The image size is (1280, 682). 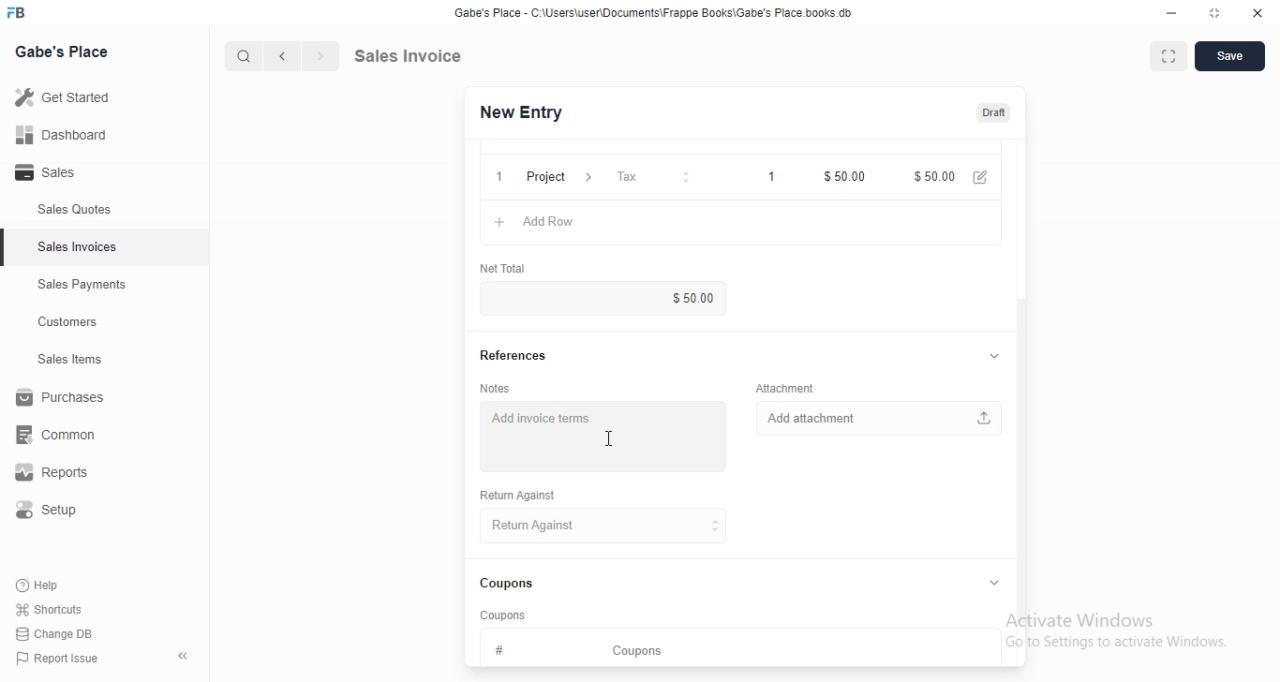 I want to click on cursor, so click(x=234, y=56).